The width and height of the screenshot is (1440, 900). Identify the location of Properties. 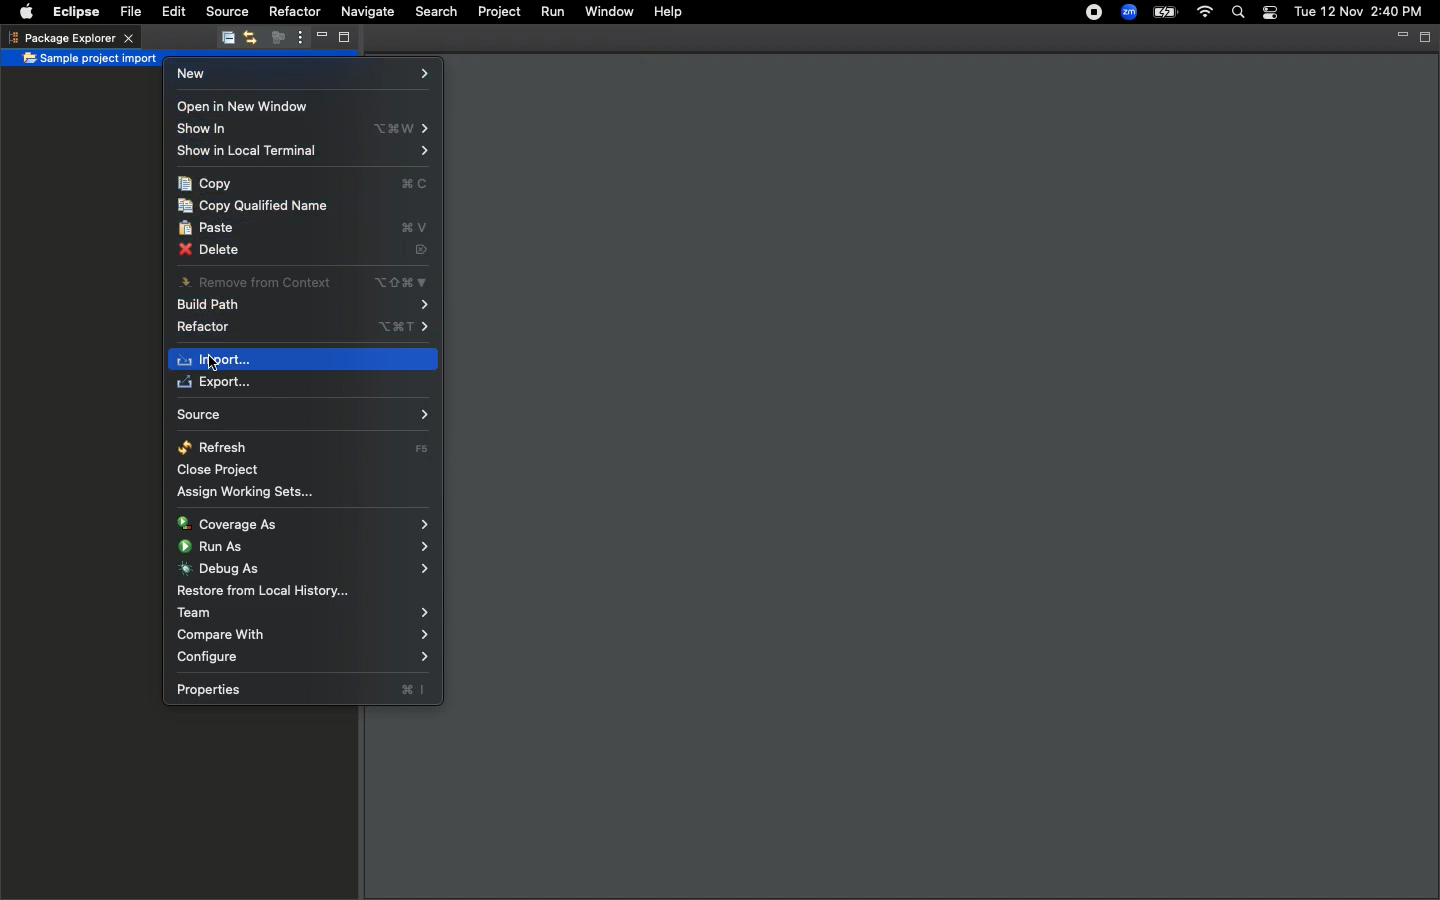
(303, 689).